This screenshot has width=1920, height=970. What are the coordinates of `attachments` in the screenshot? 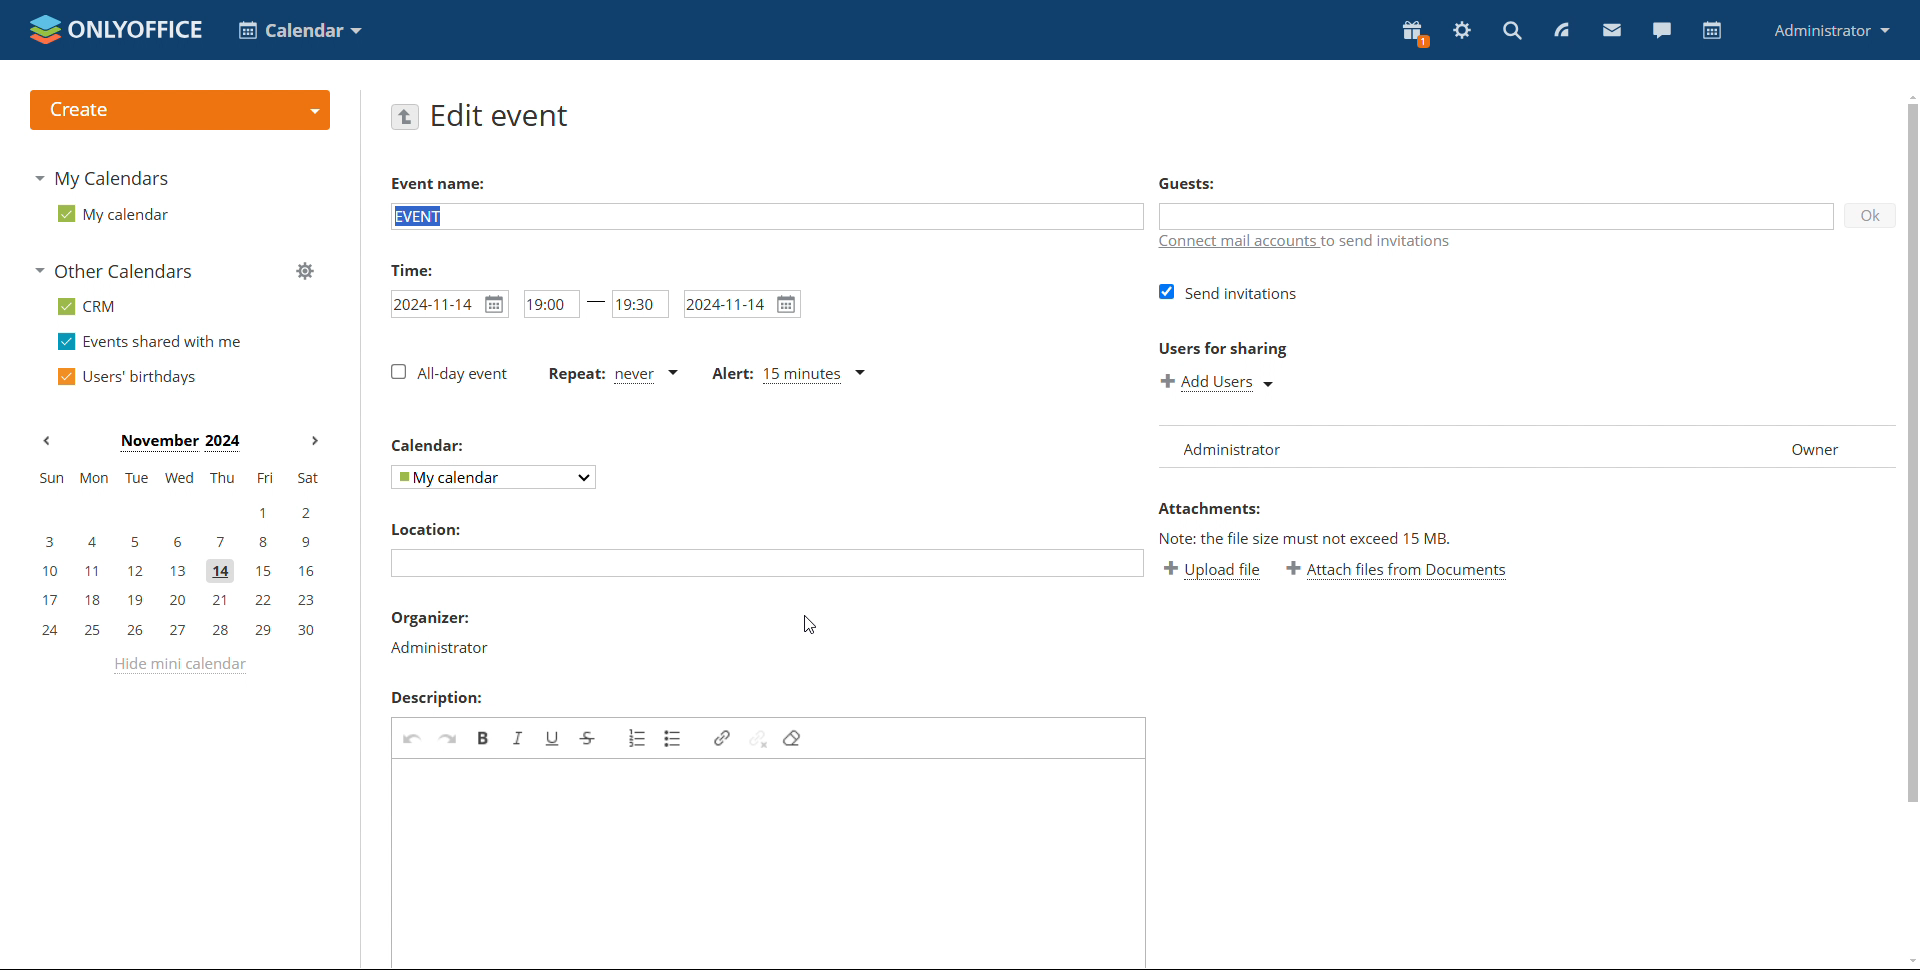 It's located at (1218, 509).